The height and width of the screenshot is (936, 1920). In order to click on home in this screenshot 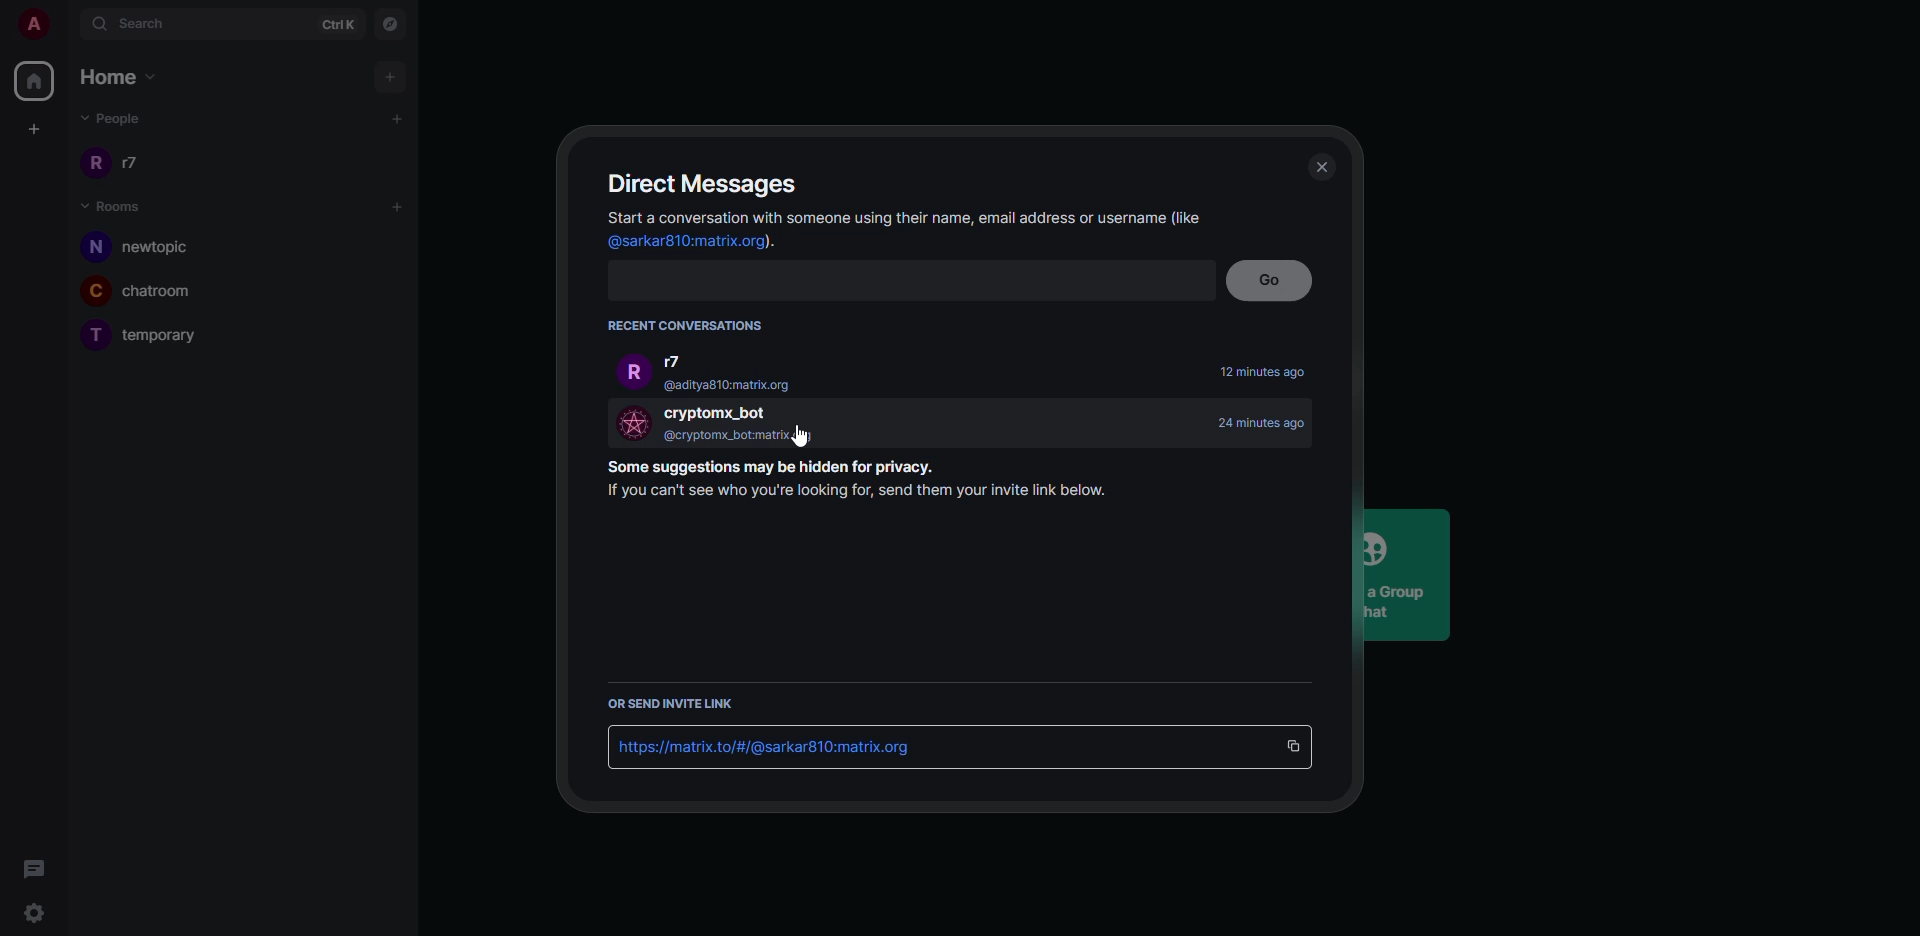, I will do `click(122, 76)`.